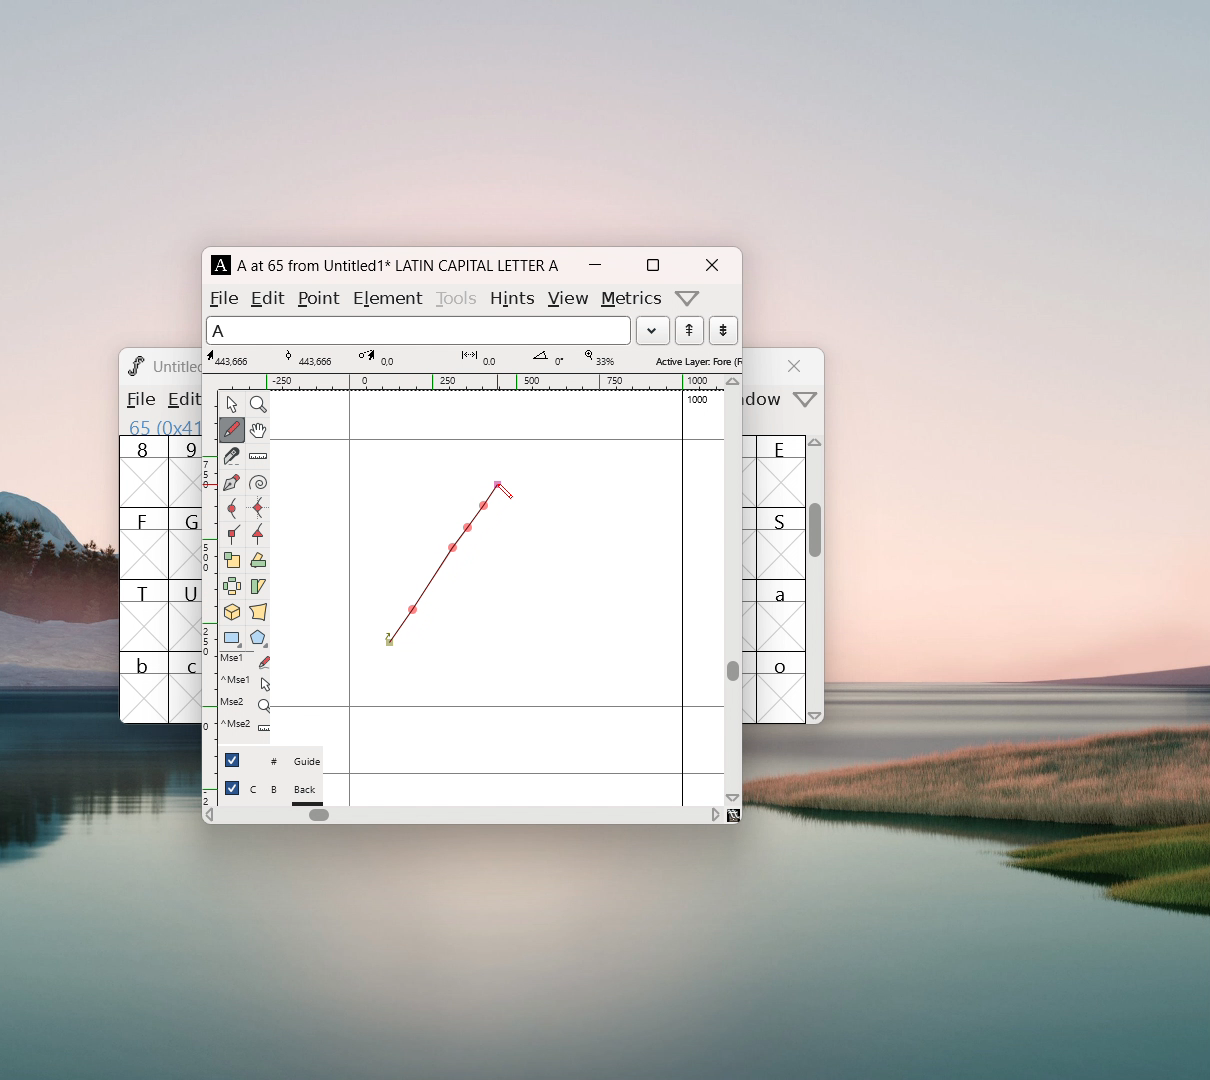 The height and width of the screenshot is (1080, 1210). What do you see at coordinates (245, 725) in the screenshot?
I see `^Mse2` at bounding box center [245, 725].